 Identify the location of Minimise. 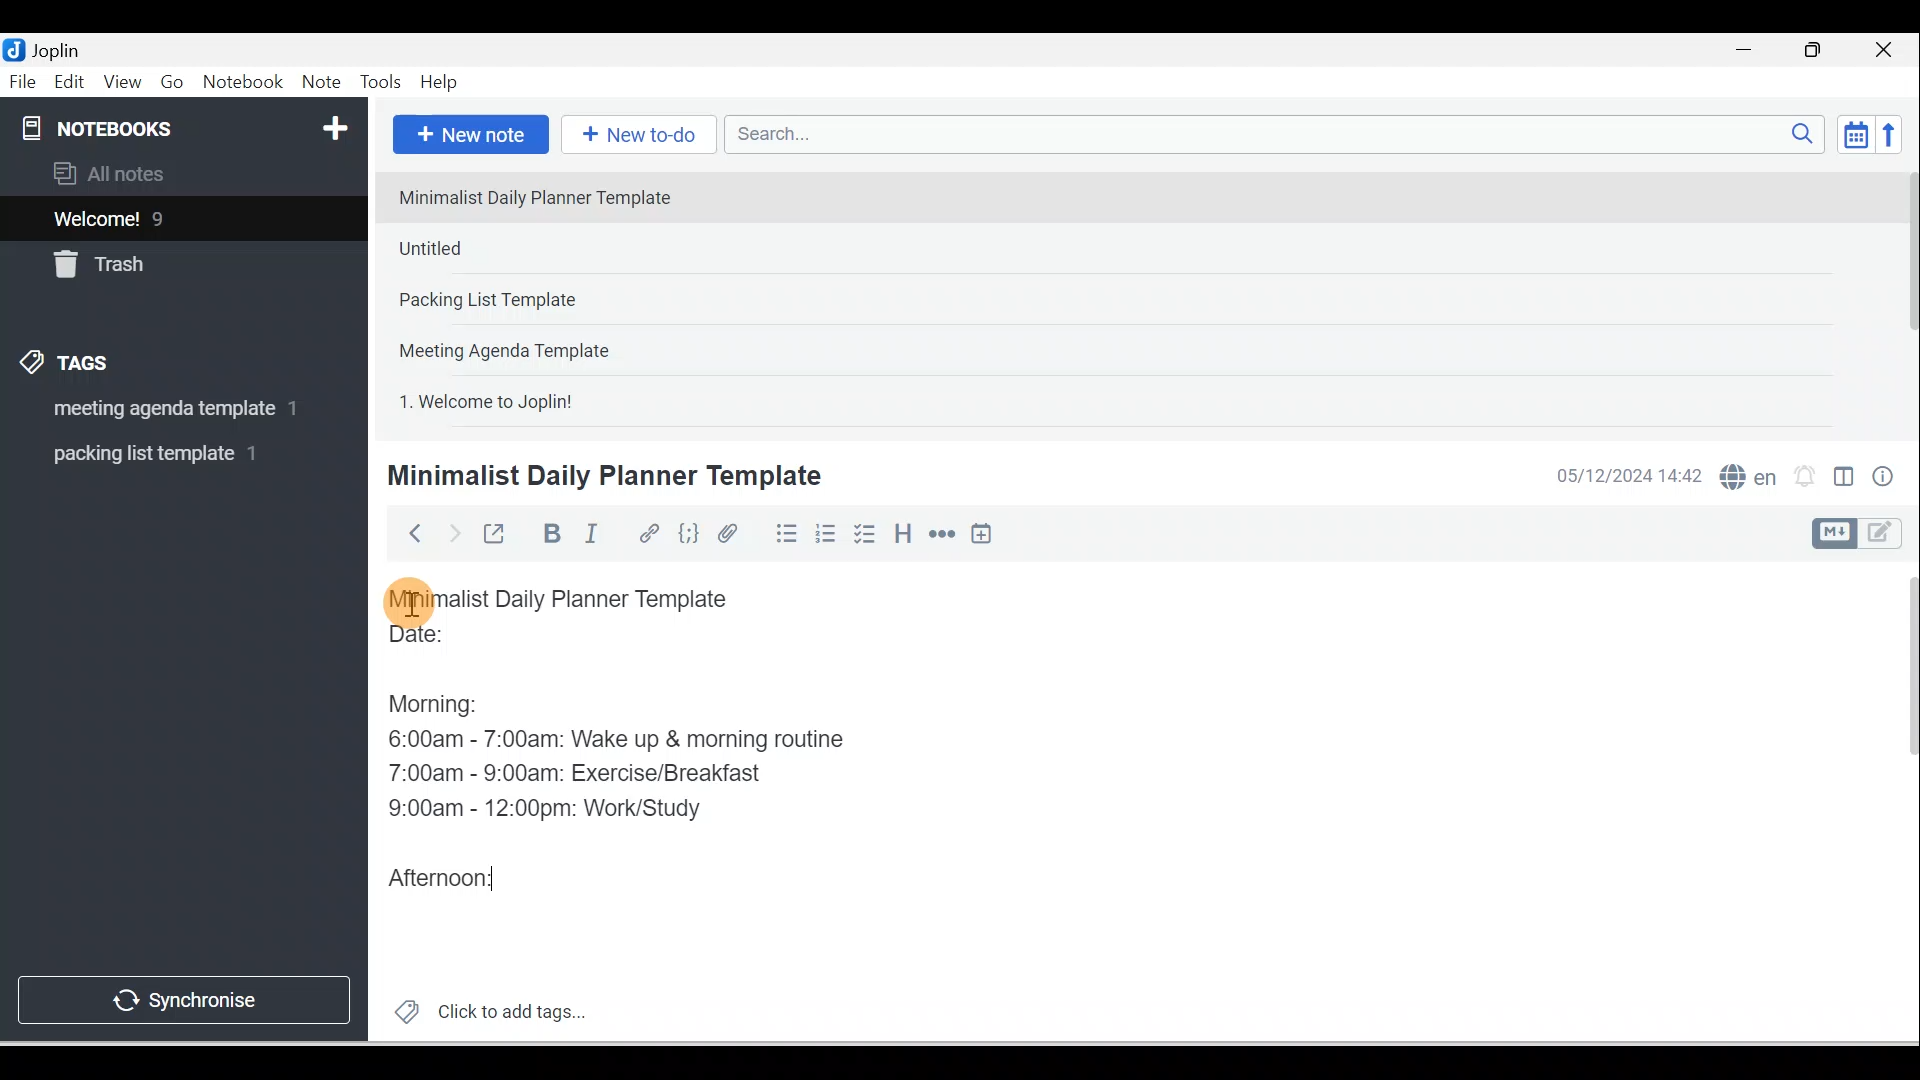
(1750, 52).